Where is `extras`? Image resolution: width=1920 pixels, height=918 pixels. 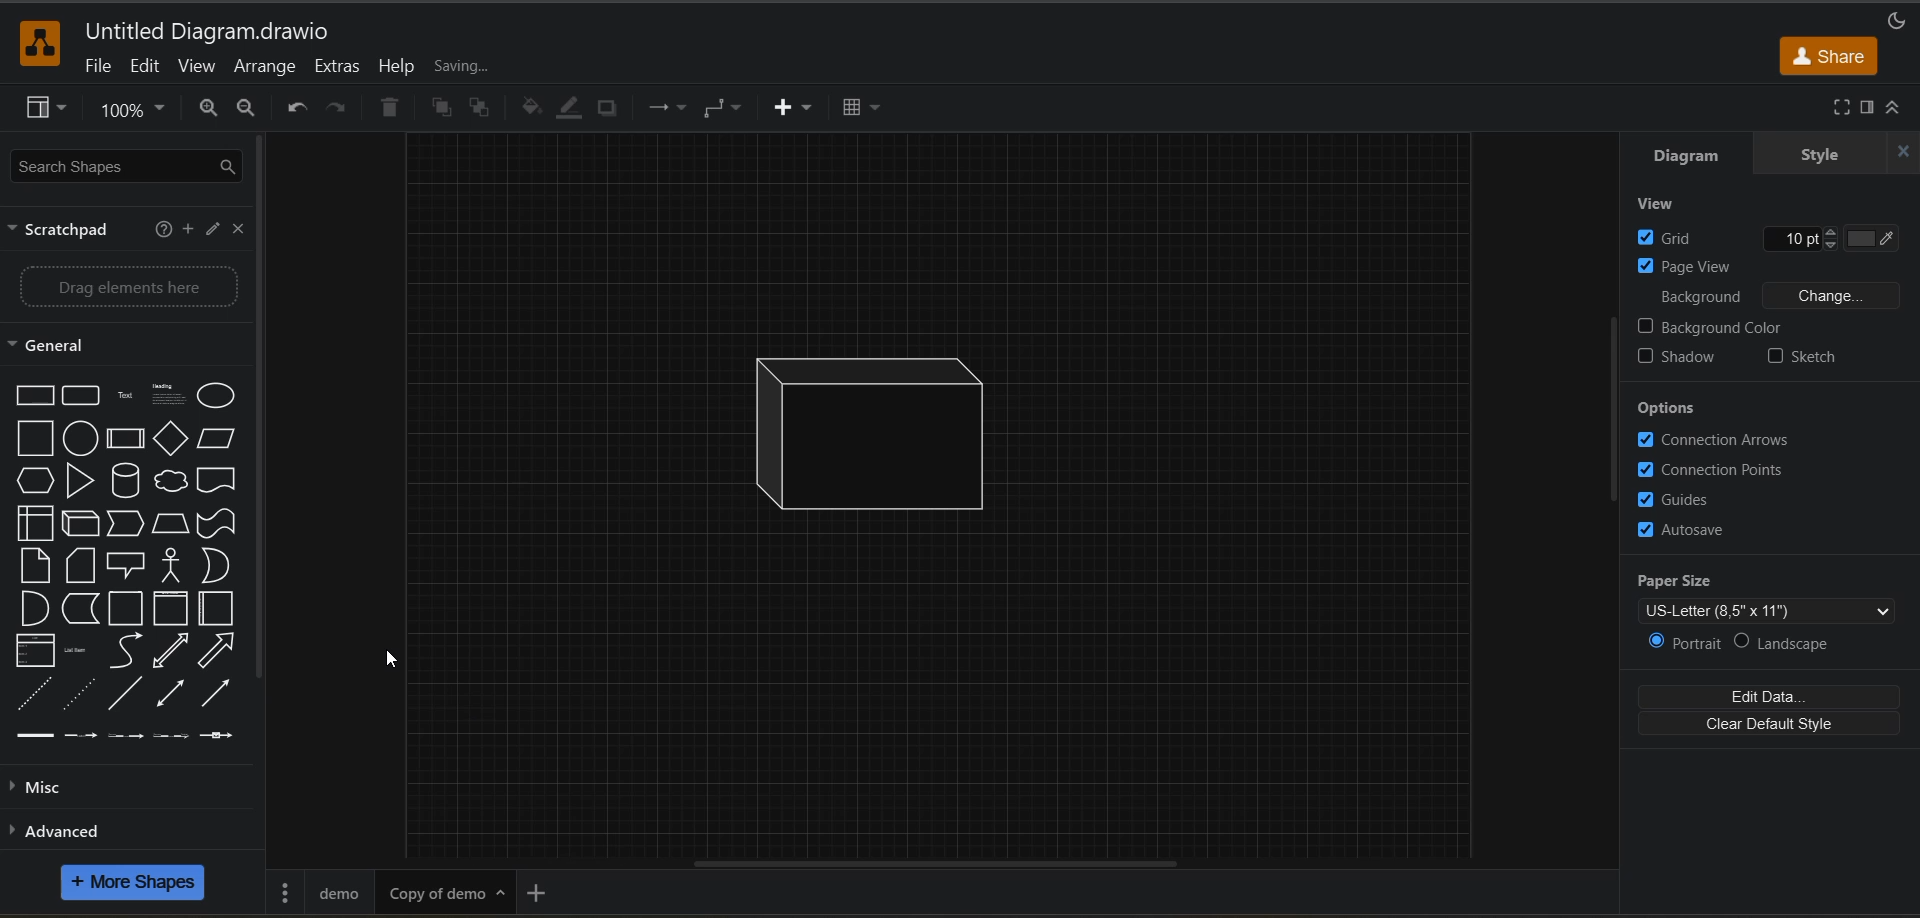
extras is located at coordinates (335, 66).